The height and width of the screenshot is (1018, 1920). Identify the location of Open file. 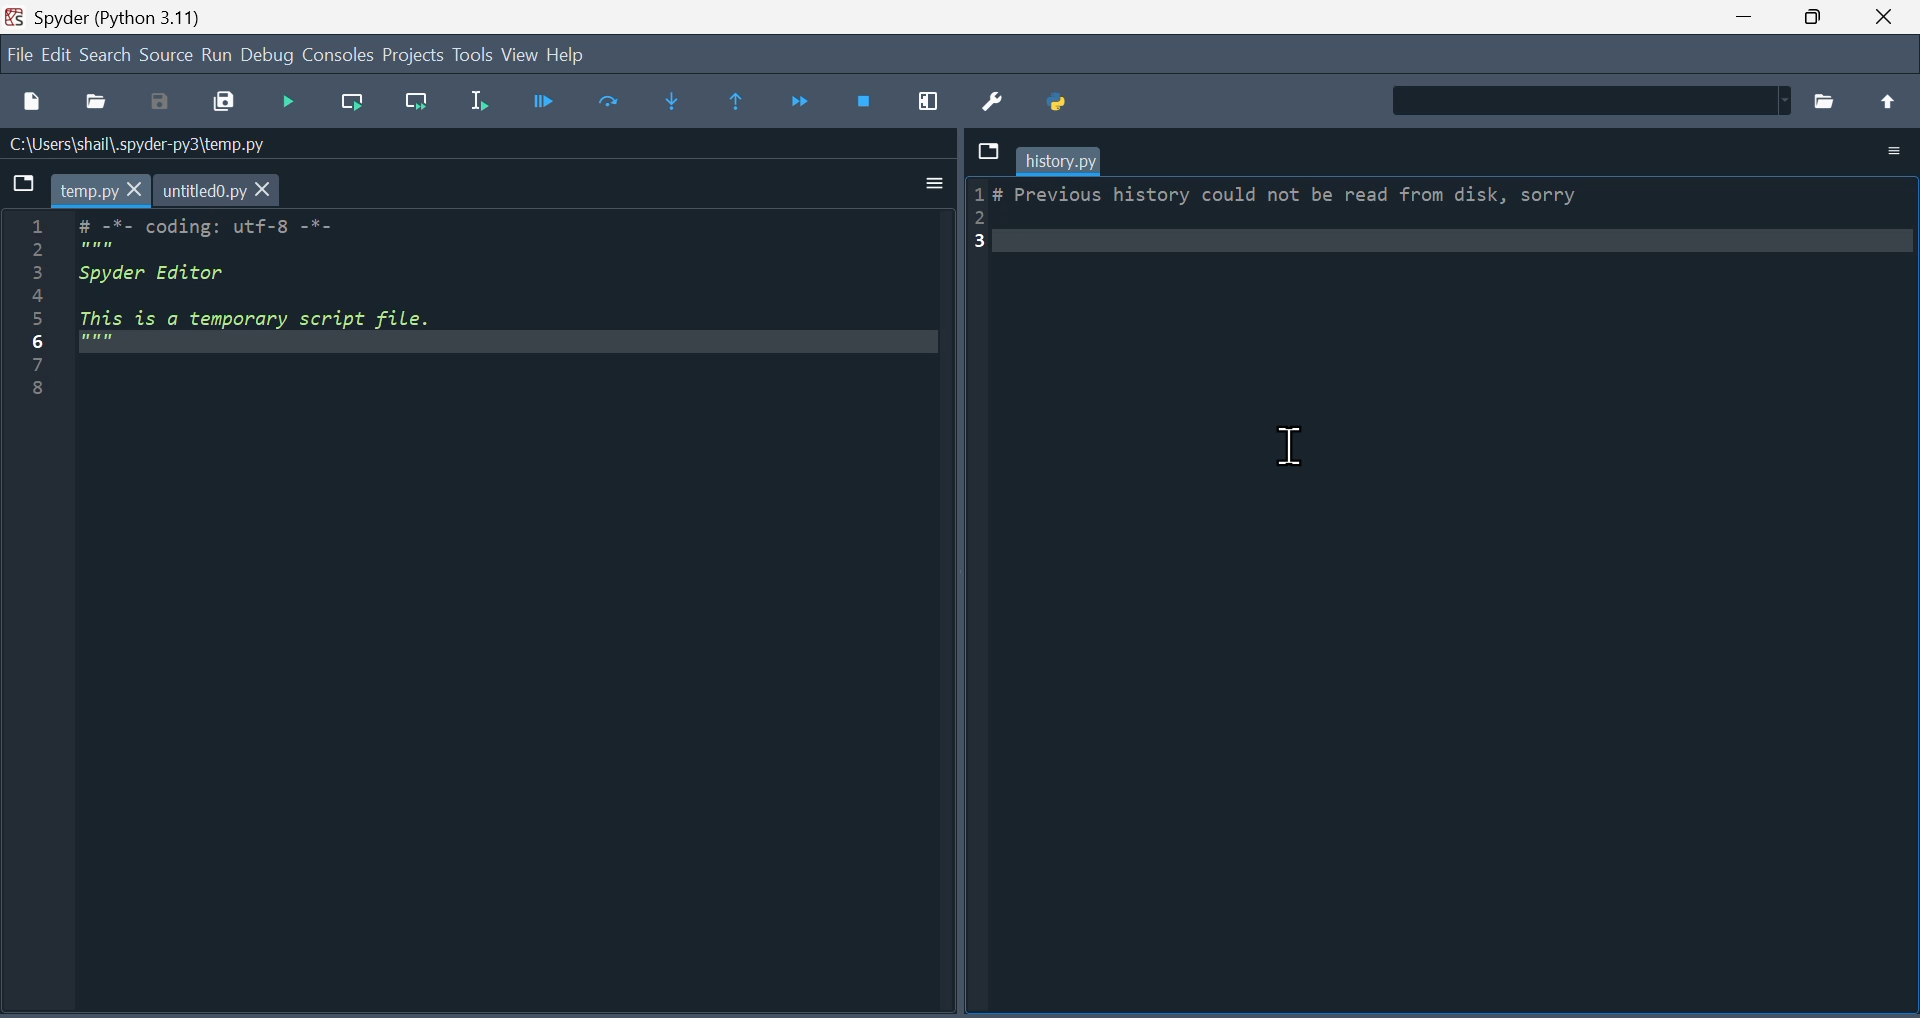
(97, 102).